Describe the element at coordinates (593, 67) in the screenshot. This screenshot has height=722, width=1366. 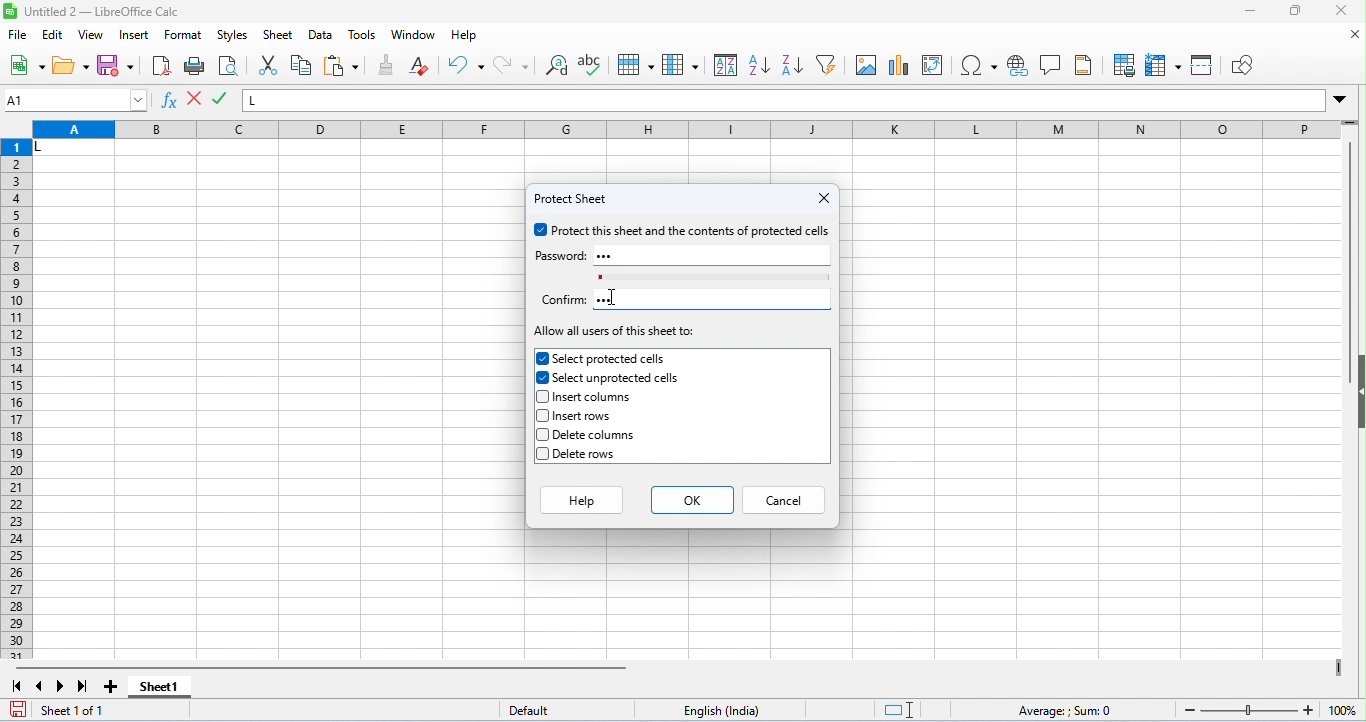
I see `spelling` at that location.